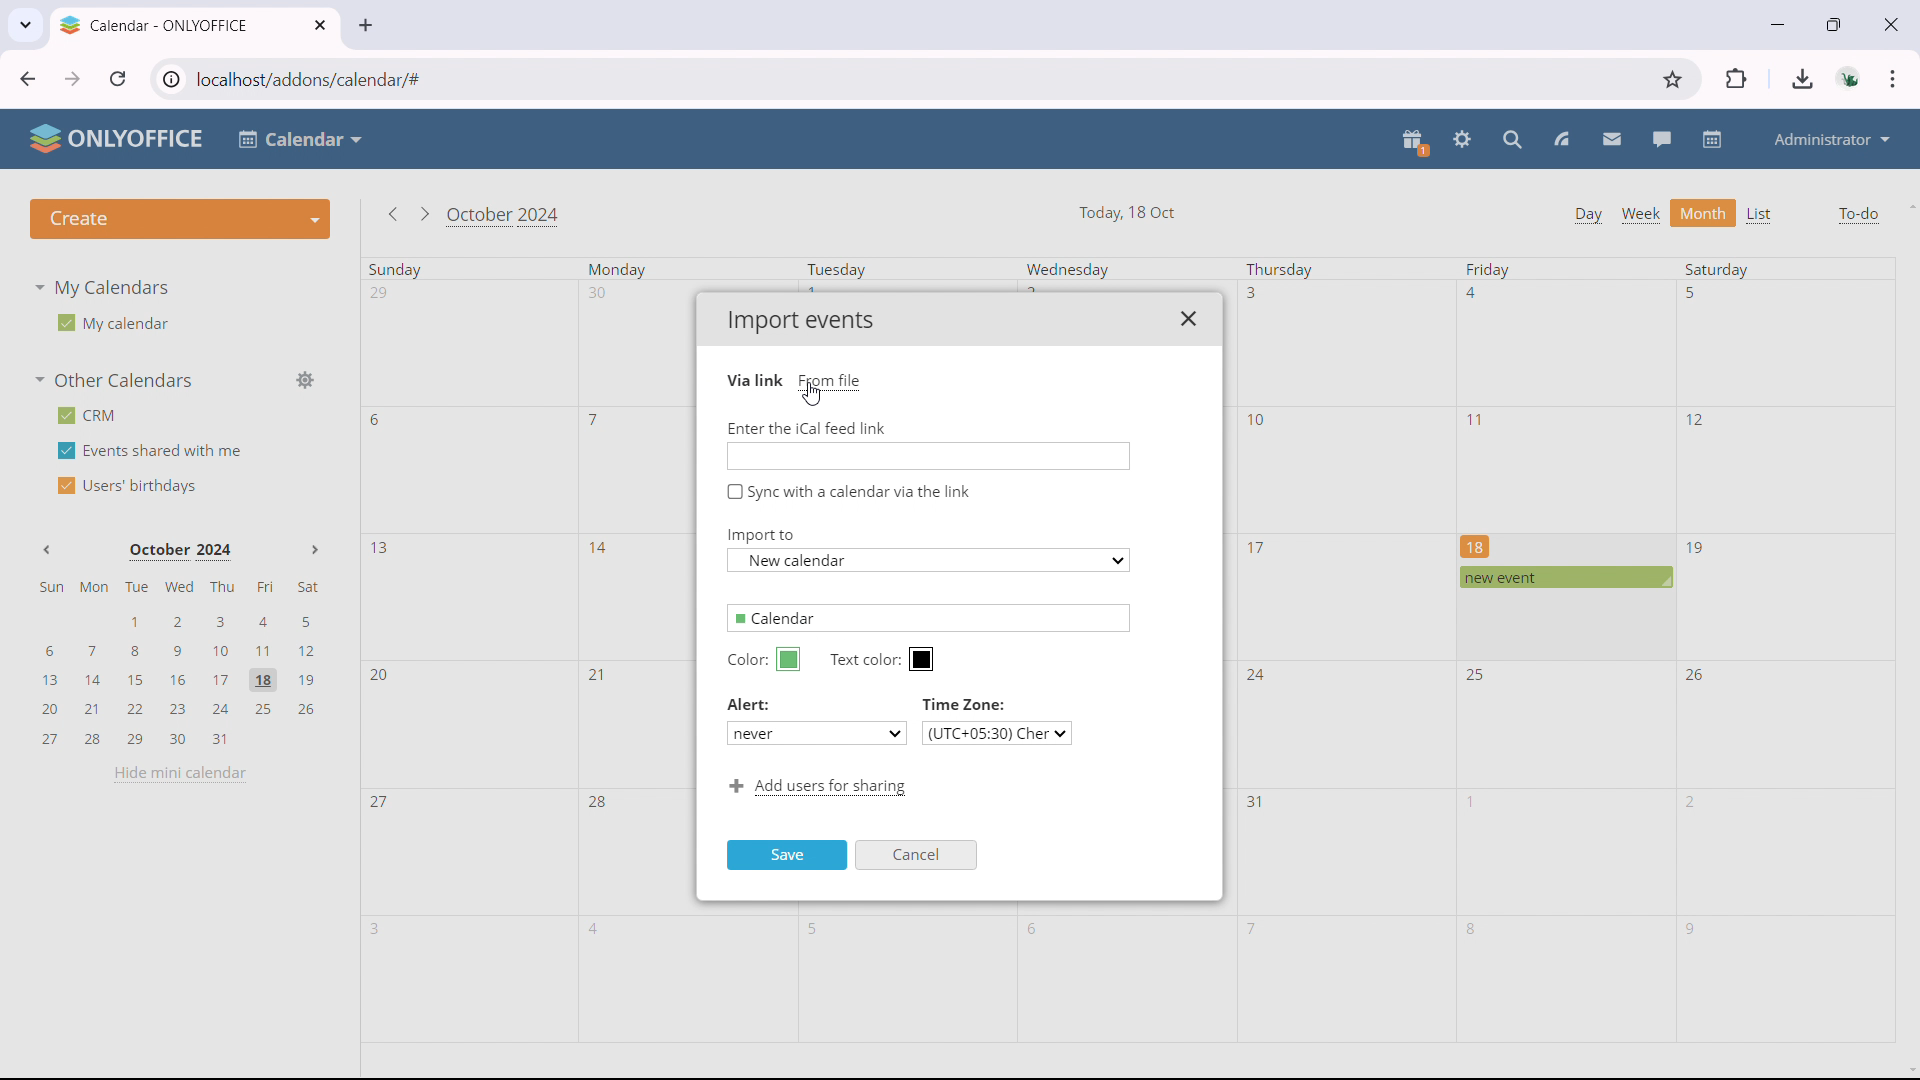  Describe the element at coordinates (1893, 79) in the screenshot. I see `customize & control` at that location.